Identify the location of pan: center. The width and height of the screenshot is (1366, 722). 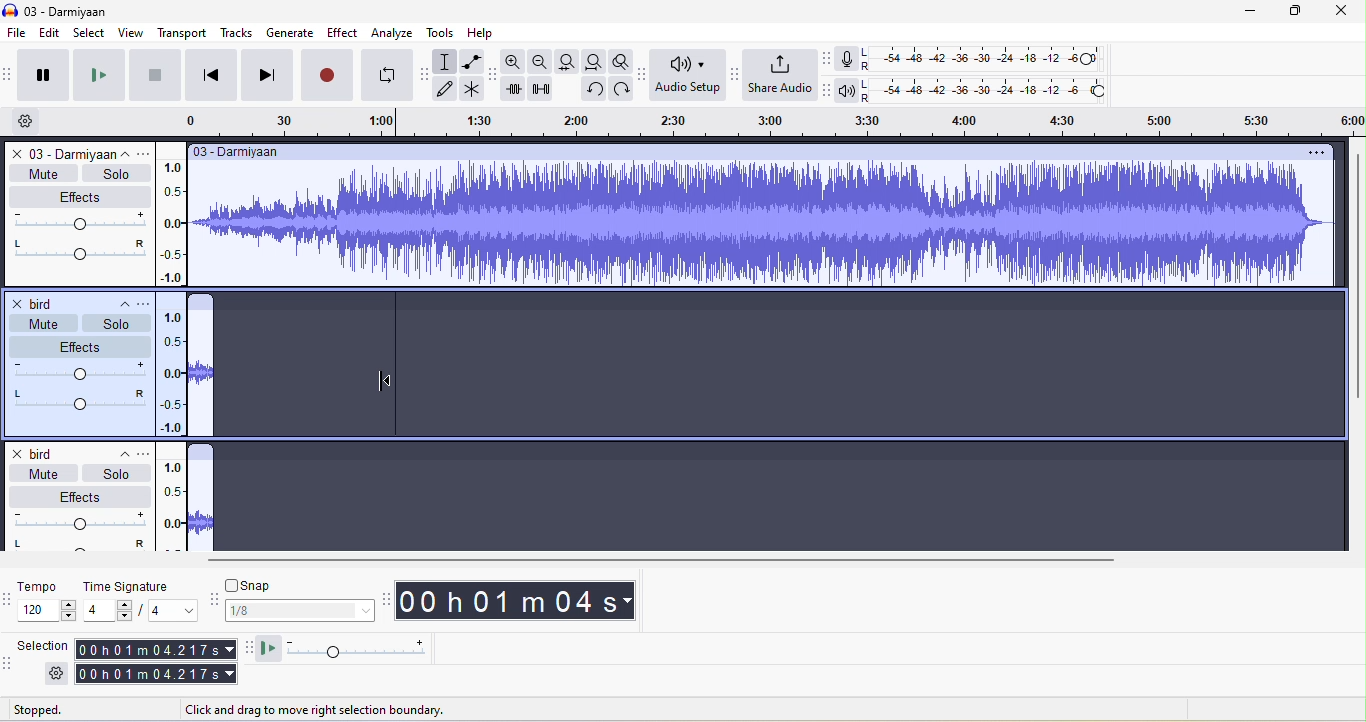
(78, 251).